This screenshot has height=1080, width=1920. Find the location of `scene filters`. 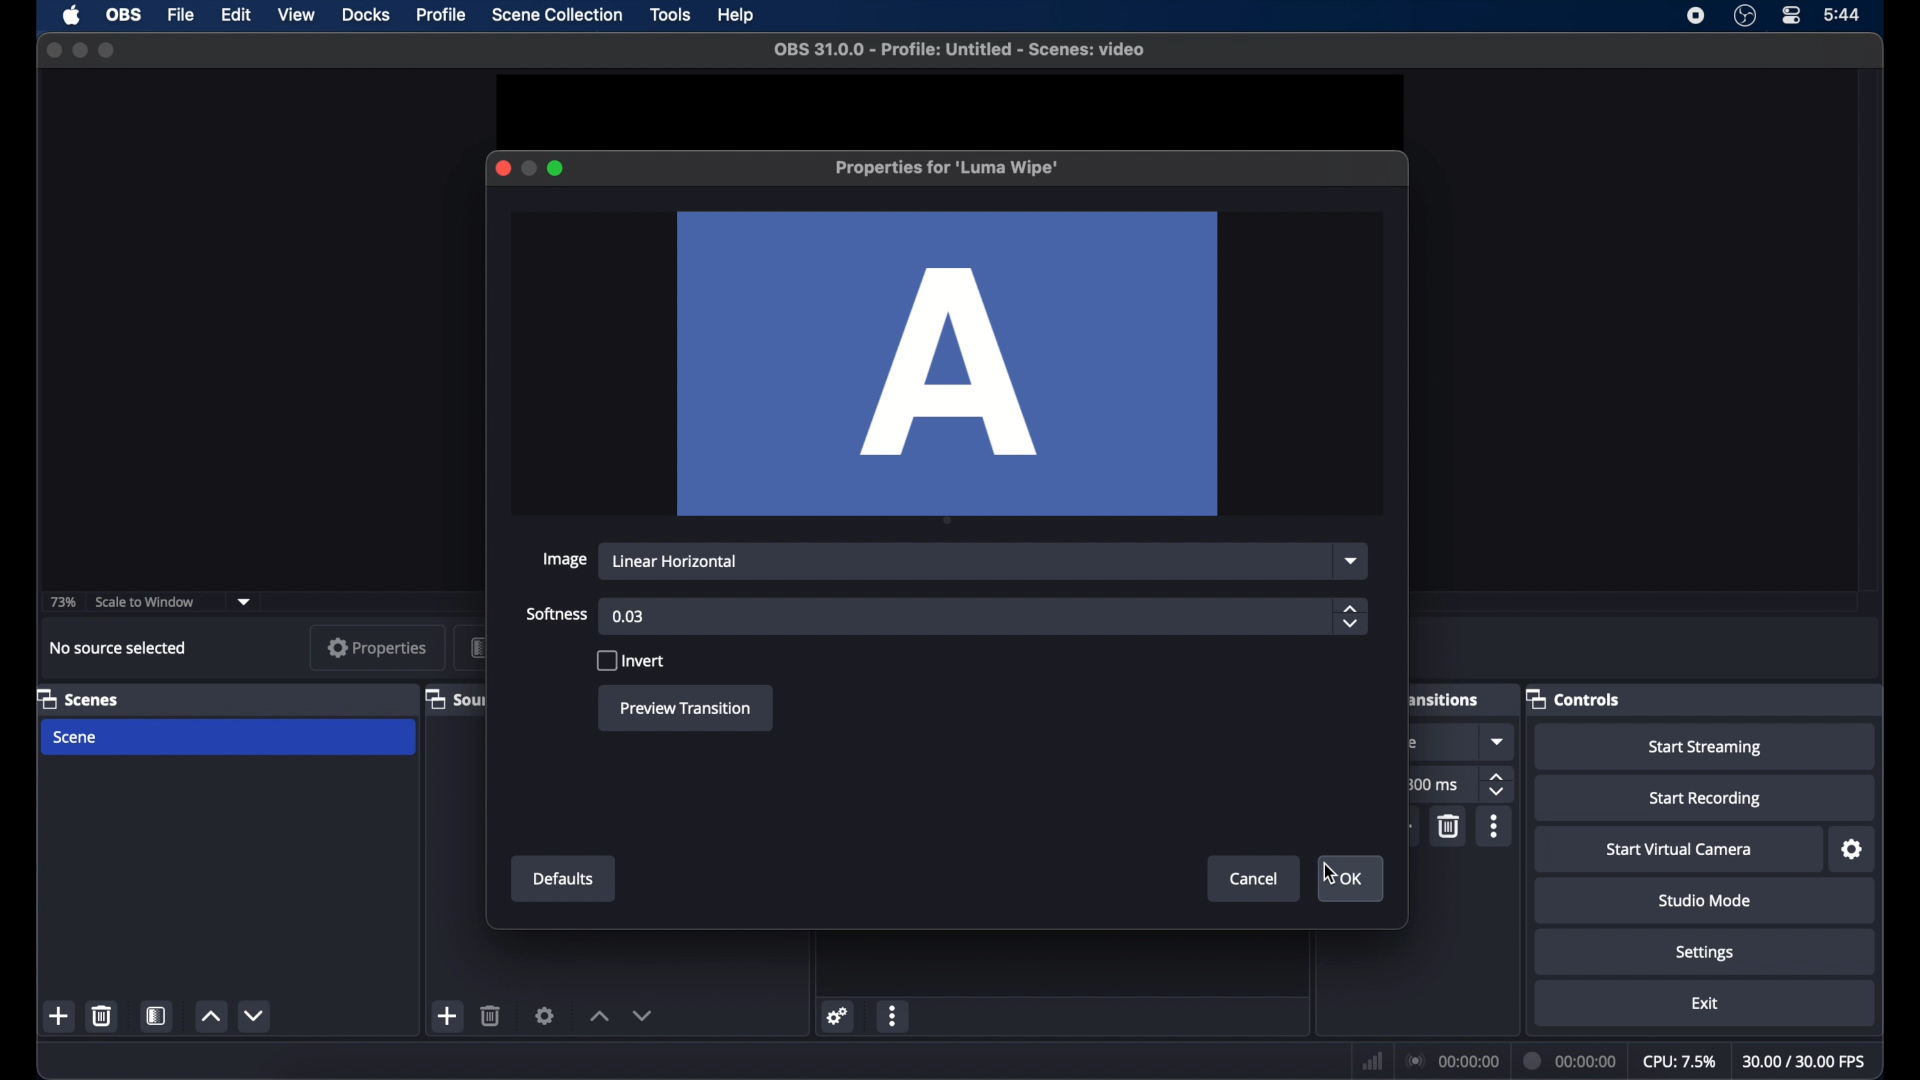

scene filters is located at coordinates (156, 1015).